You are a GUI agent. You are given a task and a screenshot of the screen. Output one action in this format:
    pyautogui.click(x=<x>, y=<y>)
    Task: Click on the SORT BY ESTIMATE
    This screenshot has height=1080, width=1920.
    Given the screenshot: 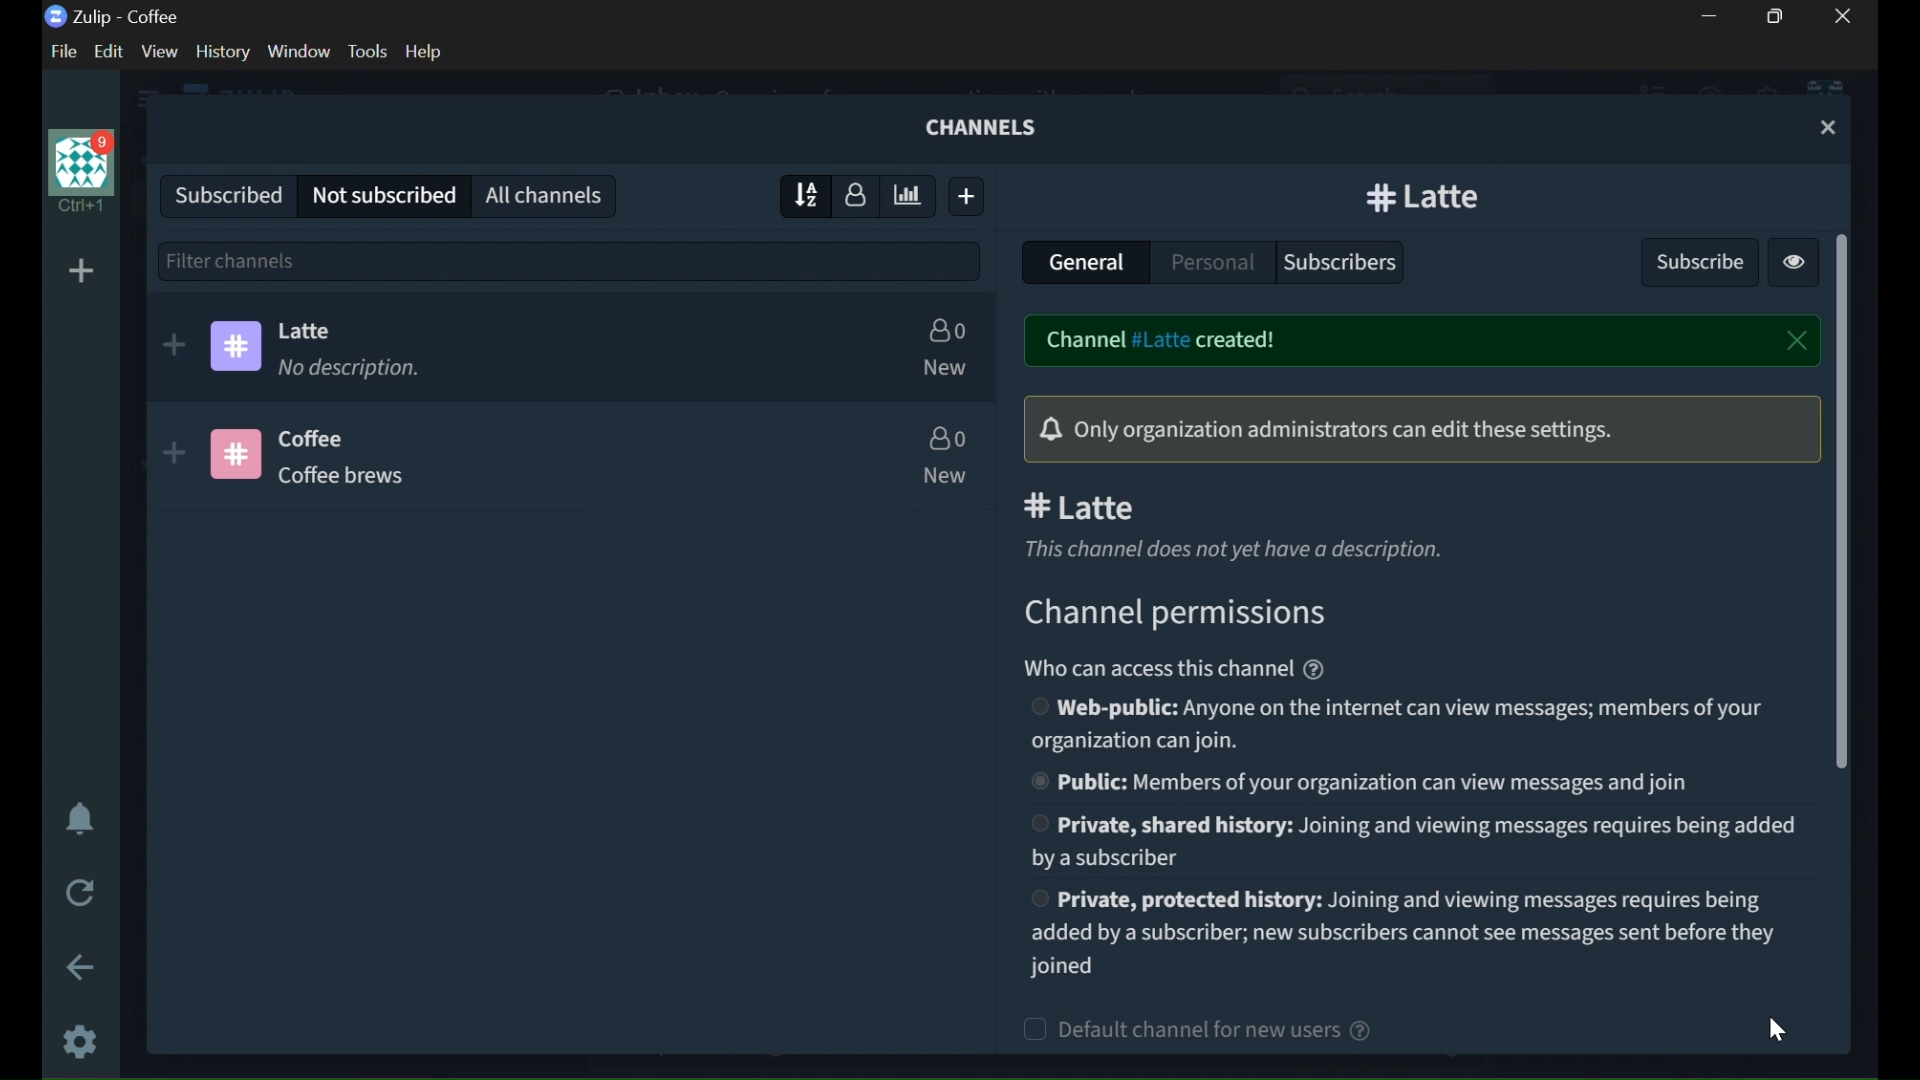 What is the action you would take?
    pyautogui.click(x=910, y=197)
    